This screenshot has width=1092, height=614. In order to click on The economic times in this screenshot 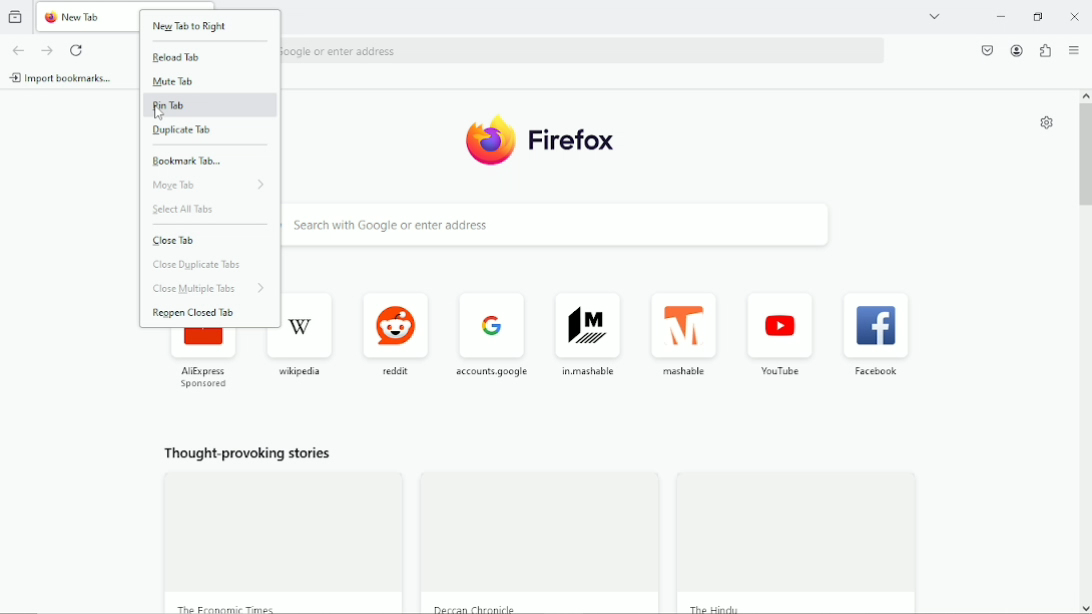, I will do `click(225, 606)`.